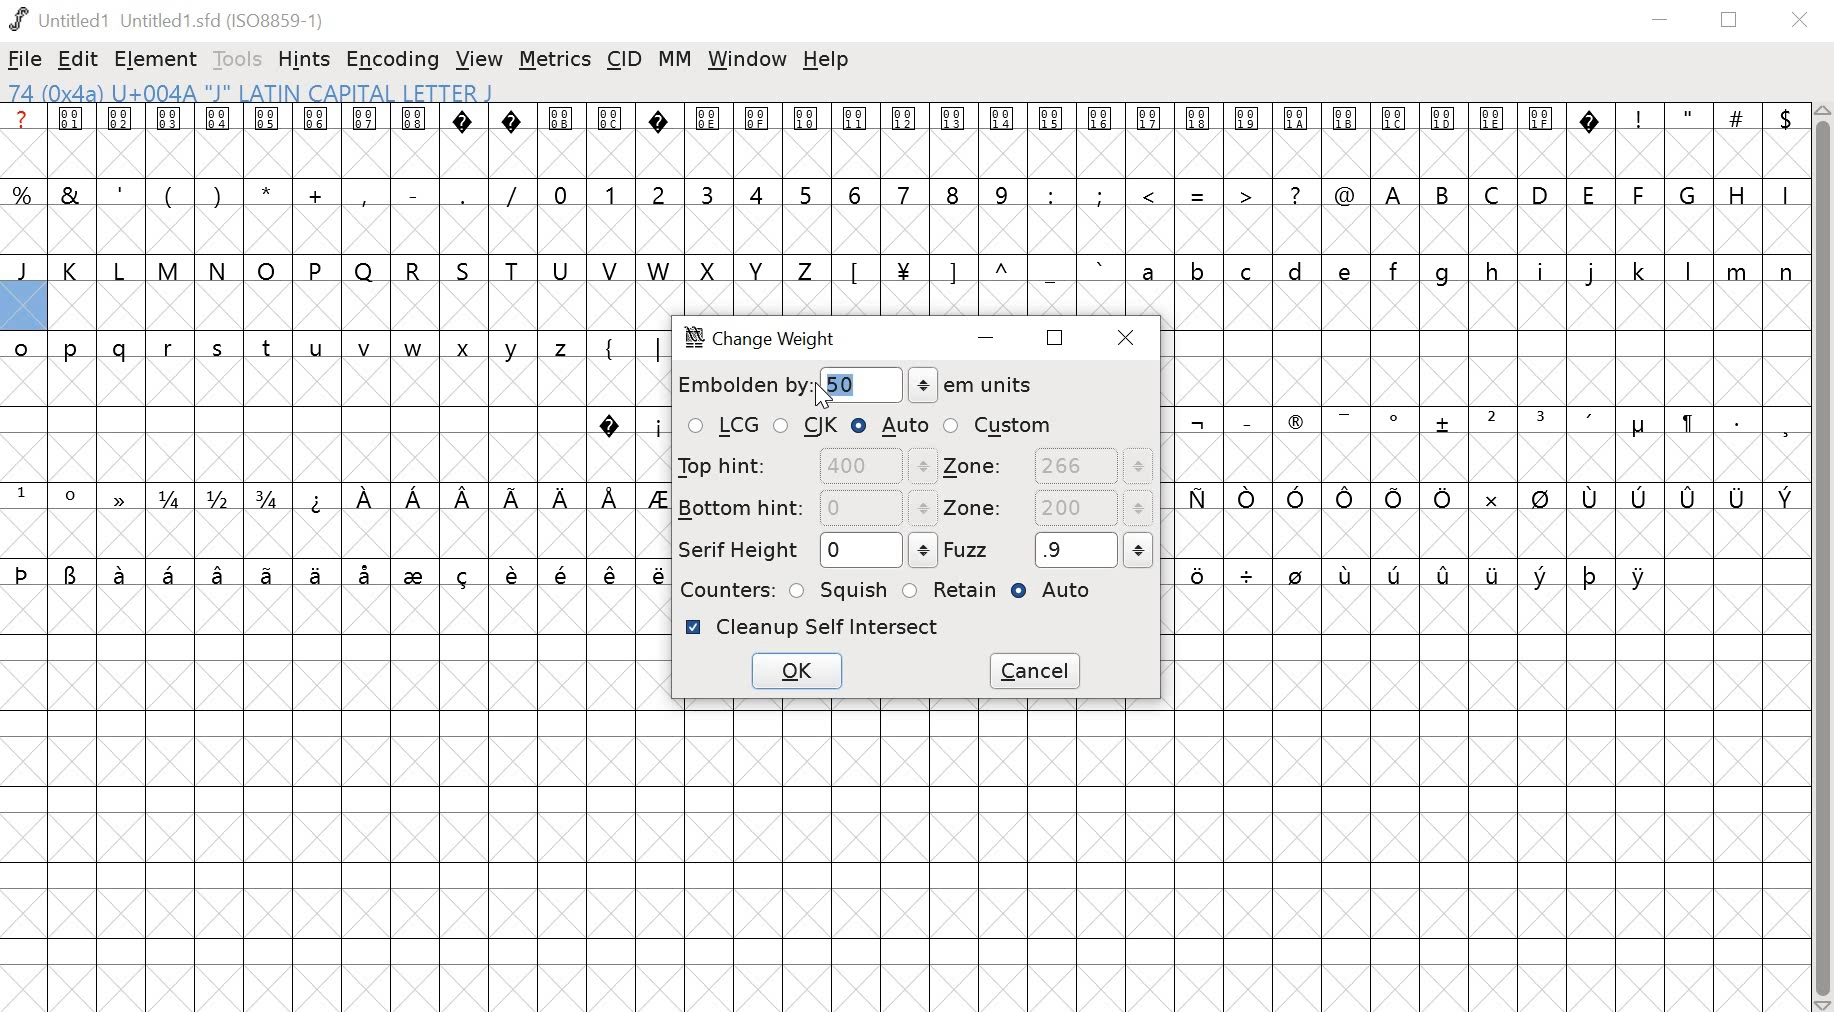 The height and width of the screenshot is (1012, 1834). What do you see at coordinates (25, 59) in the screenshot?
I see `FILE` at bounding box center [25, 59].